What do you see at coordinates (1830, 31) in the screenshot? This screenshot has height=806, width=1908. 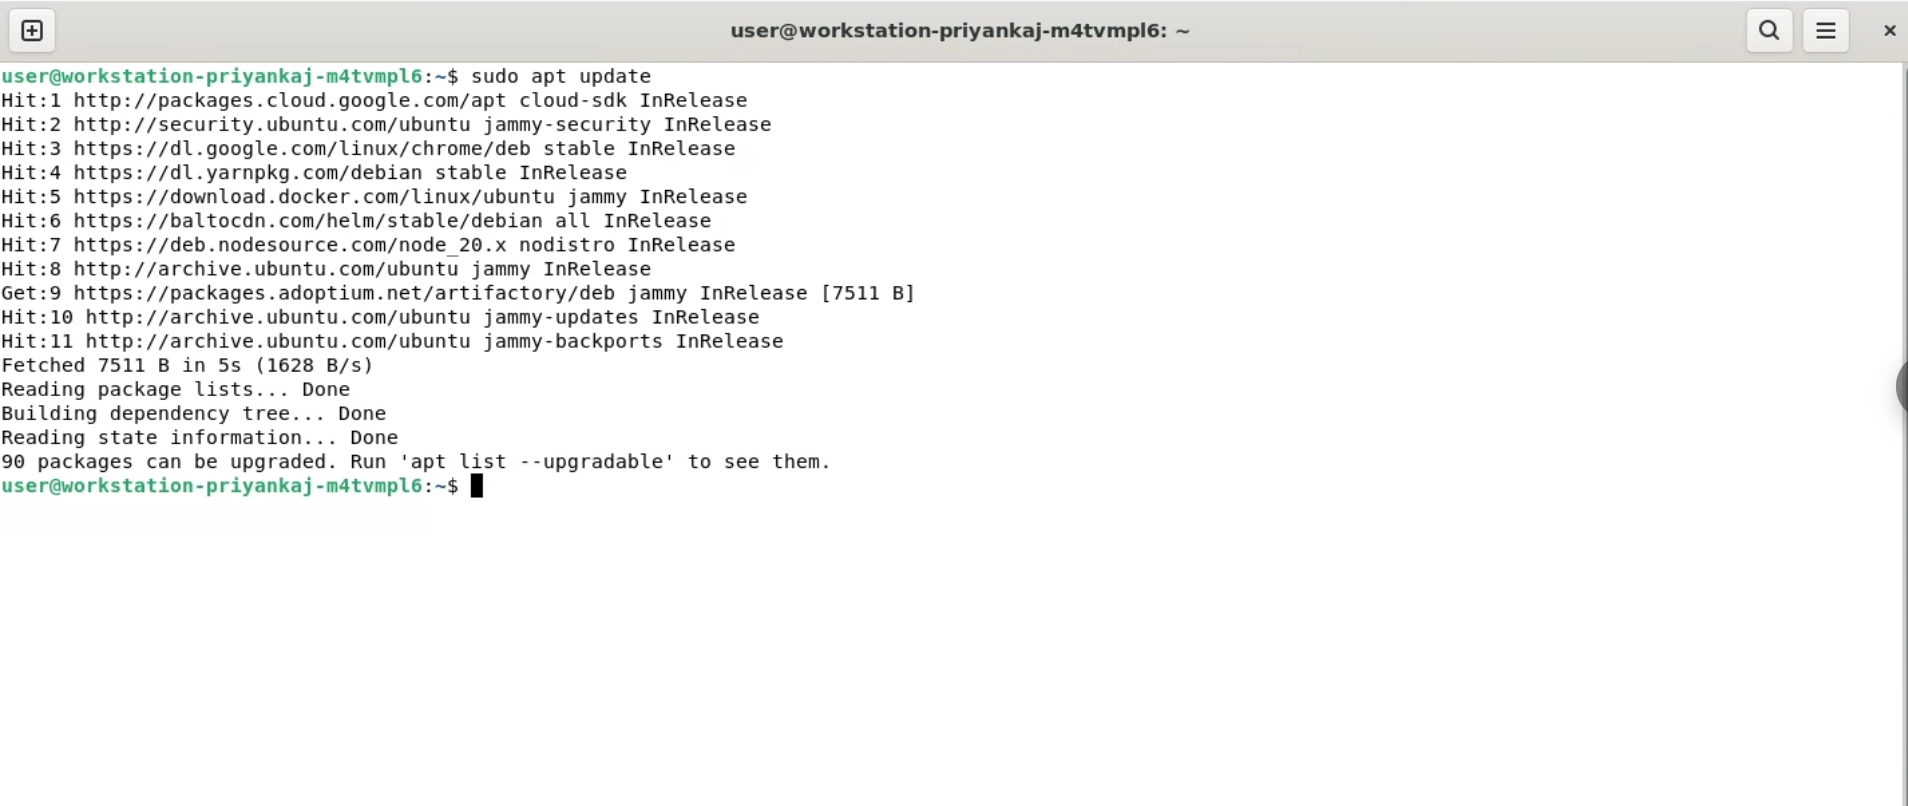 I see `menu` at bounding box center [1830, 31].